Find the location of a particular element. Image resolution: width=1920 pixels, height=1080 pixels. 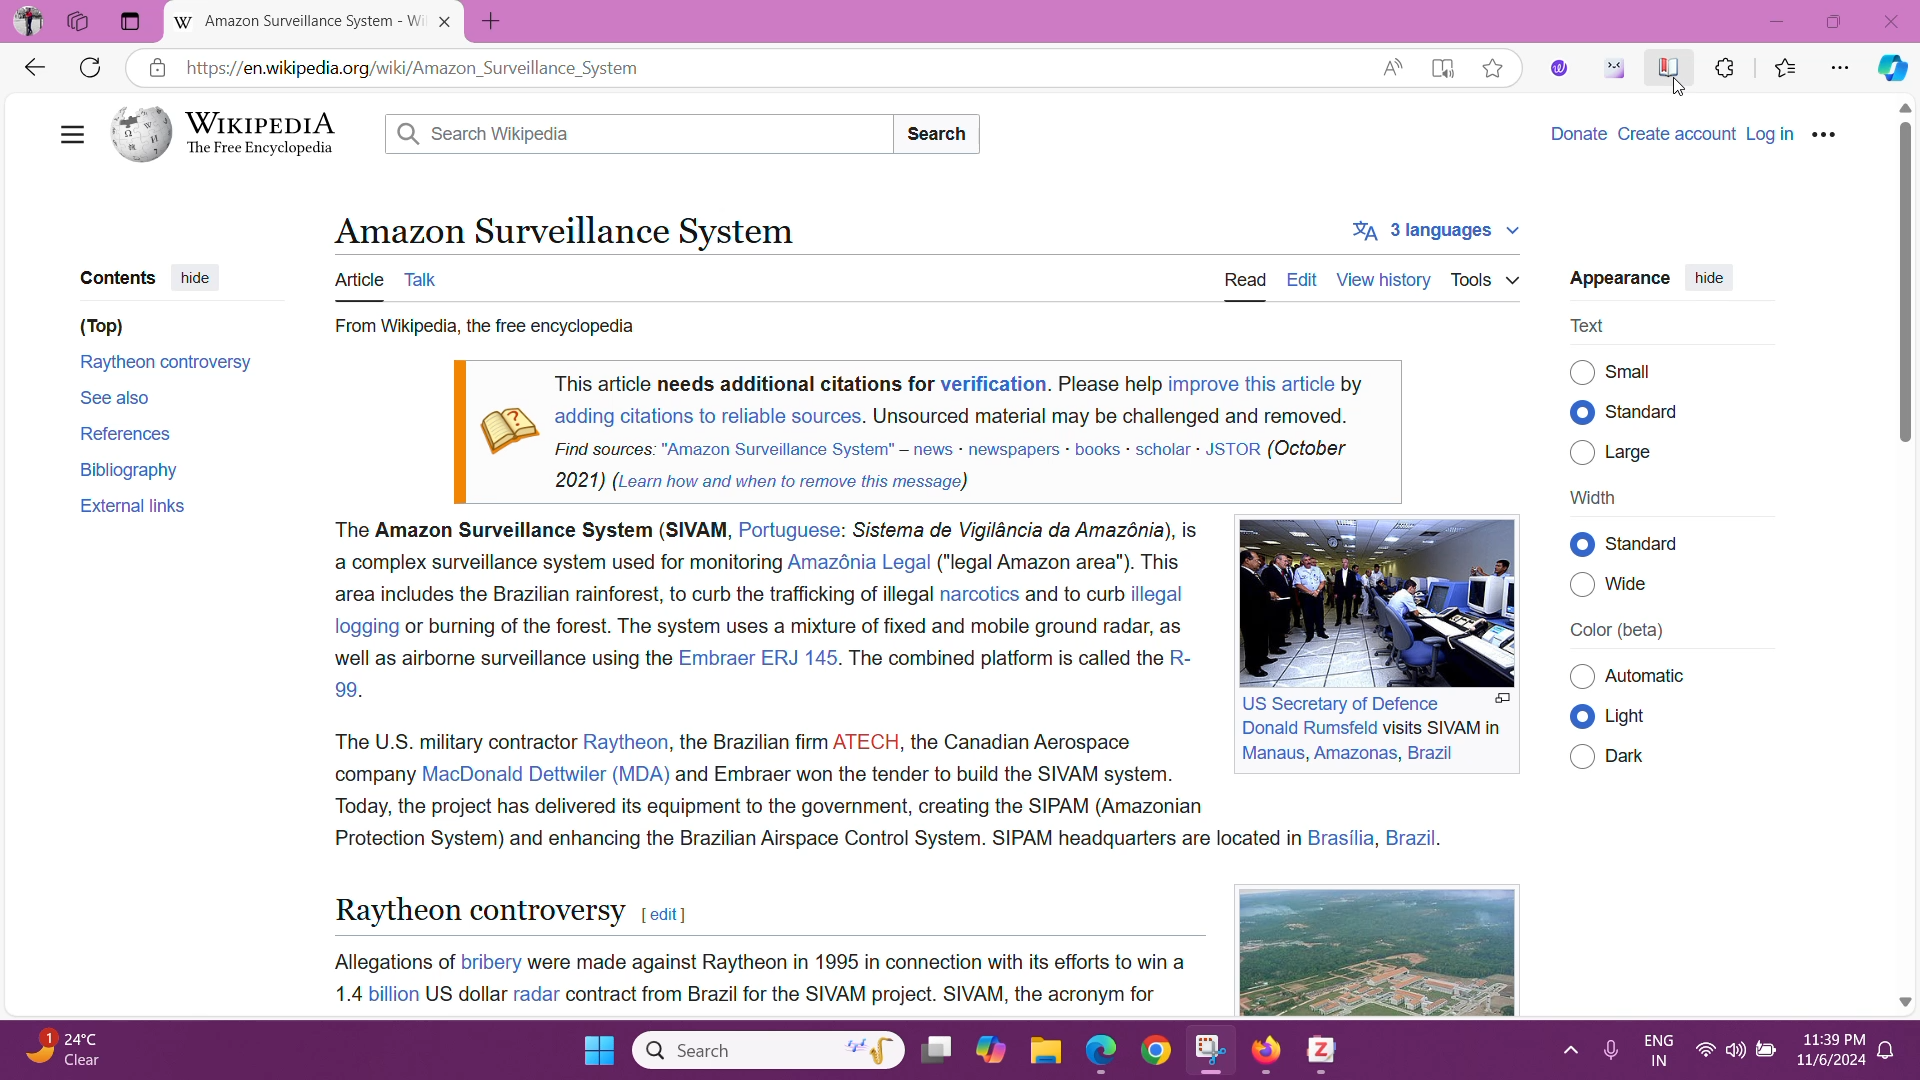

© ScuiClaly Of Ucicnce Co © Light is located at coordinates (1633, 715).